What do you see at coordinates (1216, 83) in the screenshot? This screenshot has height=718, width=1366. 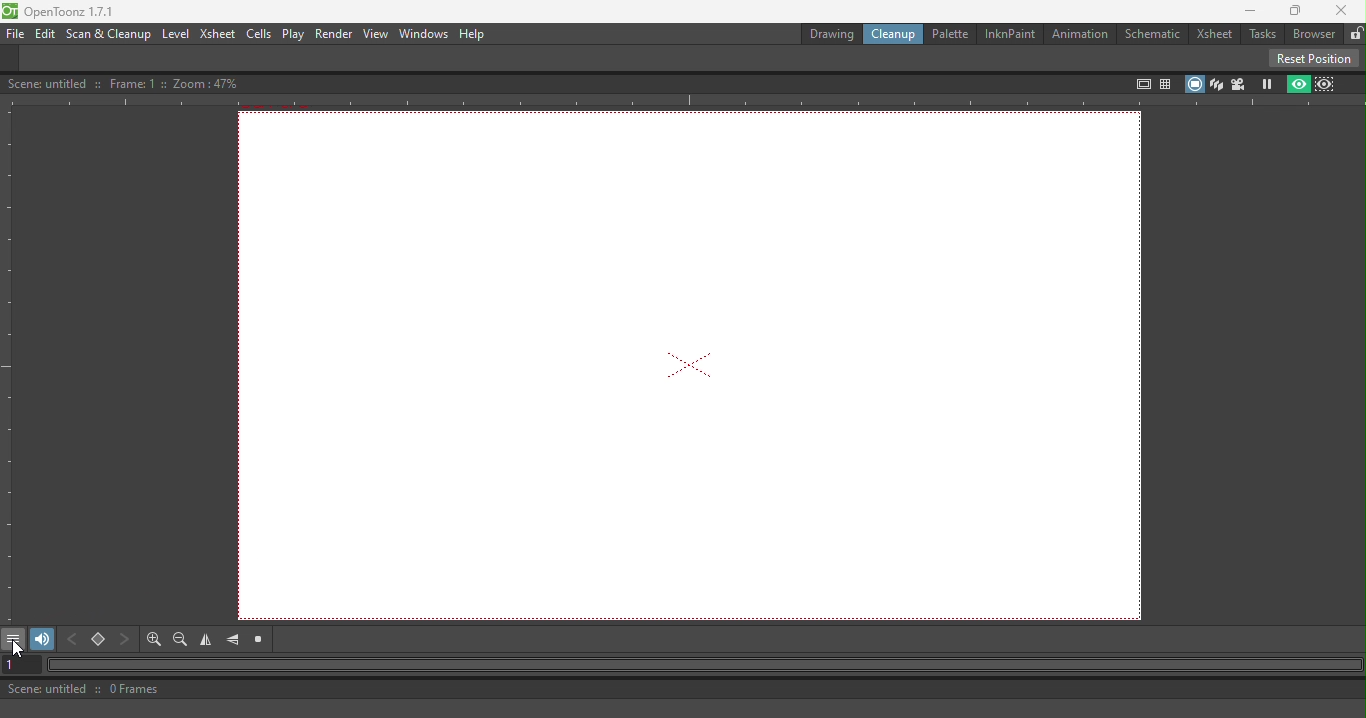 I see `3D View` at bounding box center [1216, 83].